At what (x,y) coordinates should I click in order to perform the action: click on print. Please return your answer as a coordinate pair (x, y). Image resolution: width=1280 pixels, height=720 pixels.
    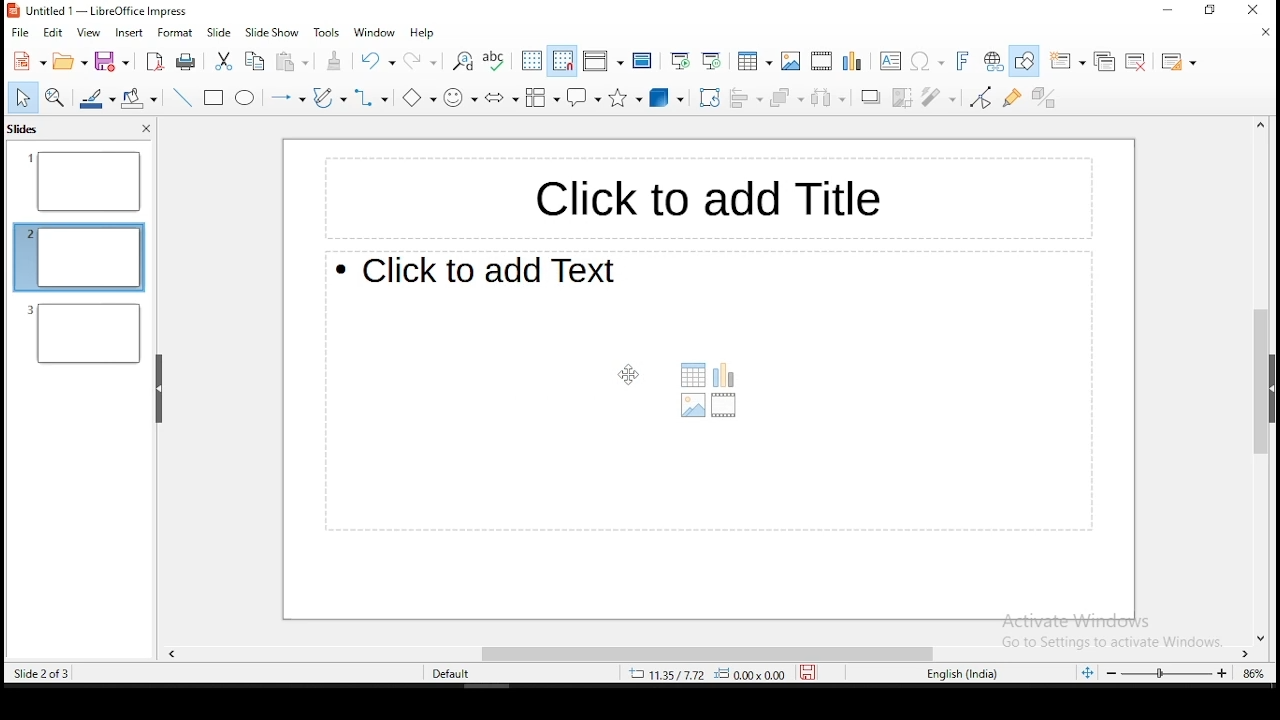
    Looking at the image, I should click on (185, 60).